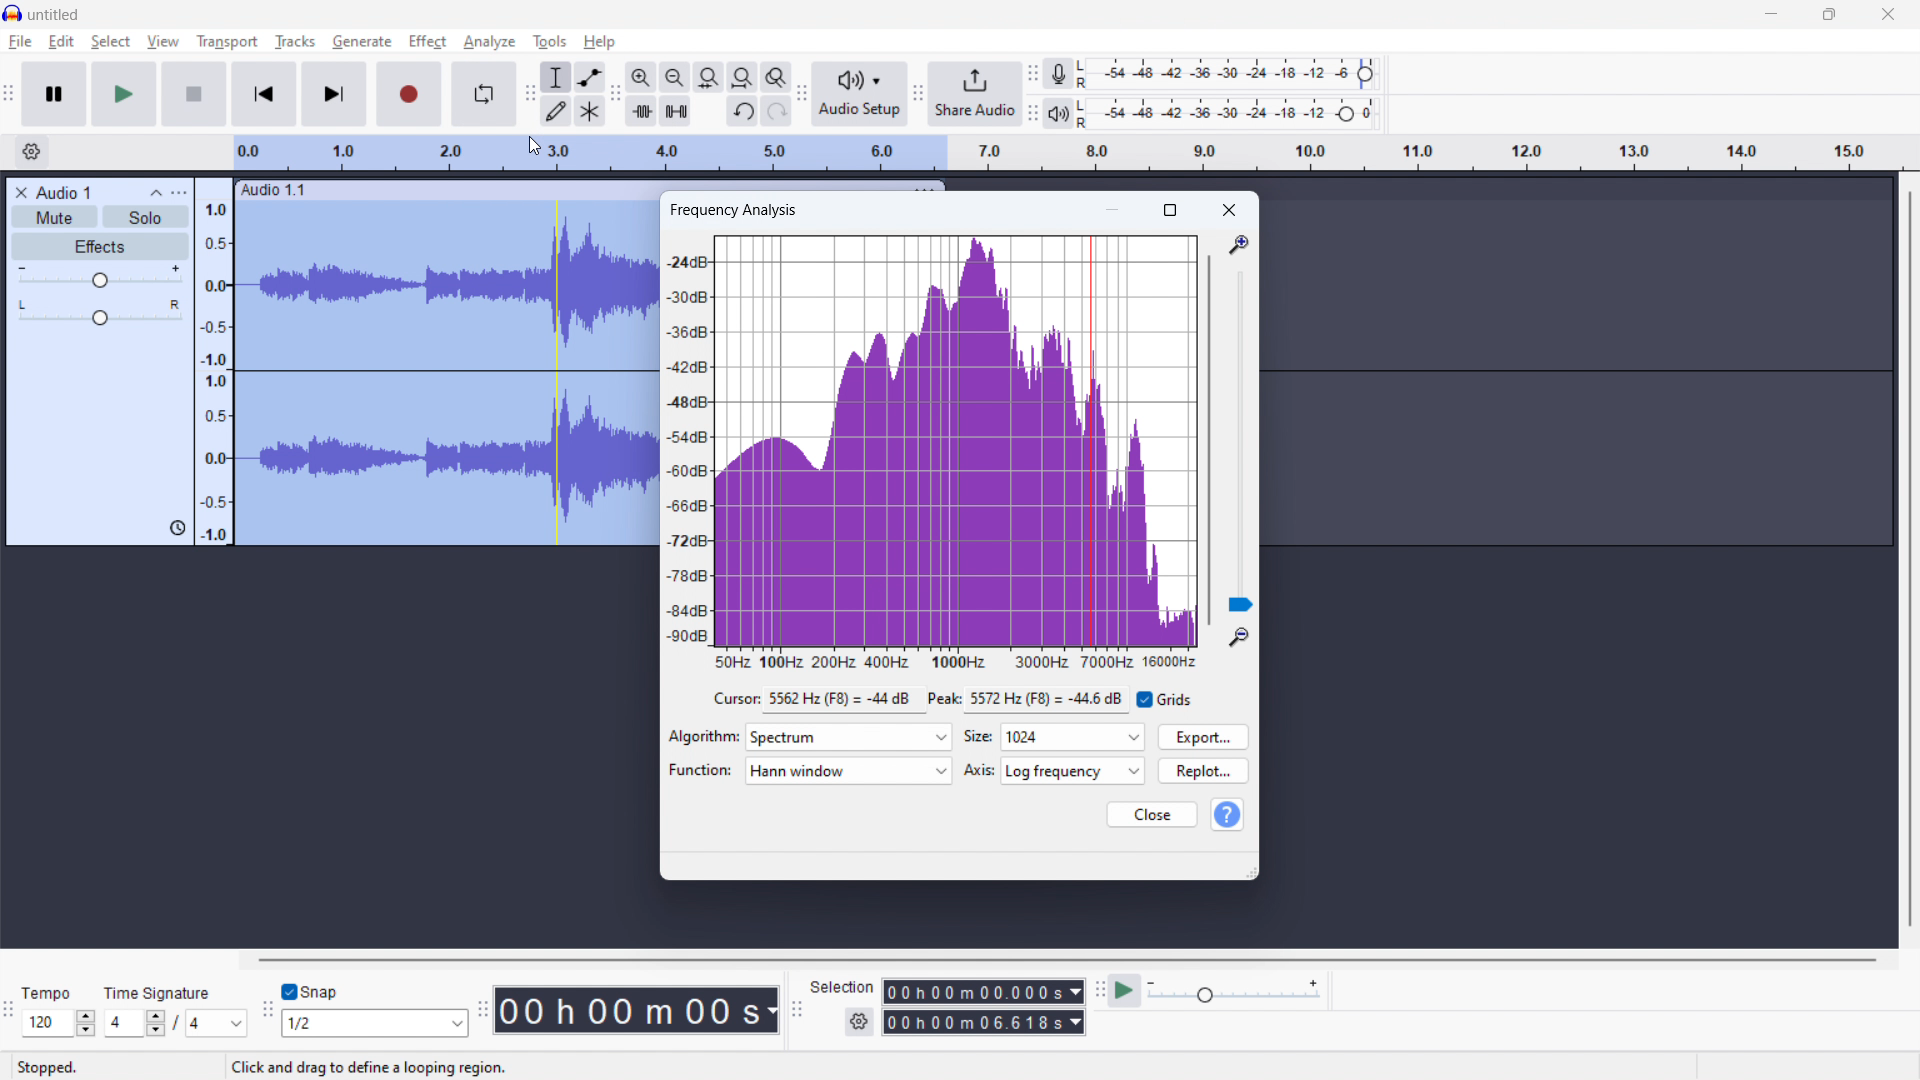 The width and height of the screenshot is (1920, 1080). What do you see at coordinates (21, 42) in the screenshot?
I see `file` at bounding box center [21, 42].